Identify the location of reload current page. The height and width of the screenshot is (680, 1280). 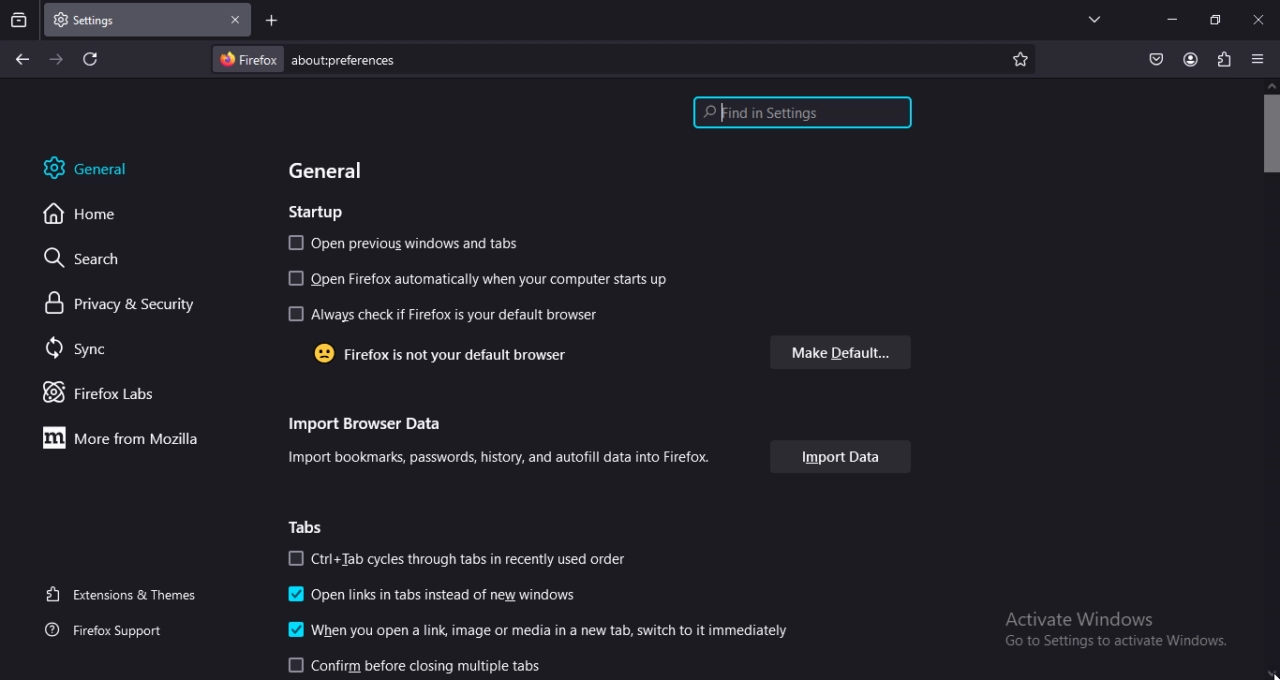
(88, 61).